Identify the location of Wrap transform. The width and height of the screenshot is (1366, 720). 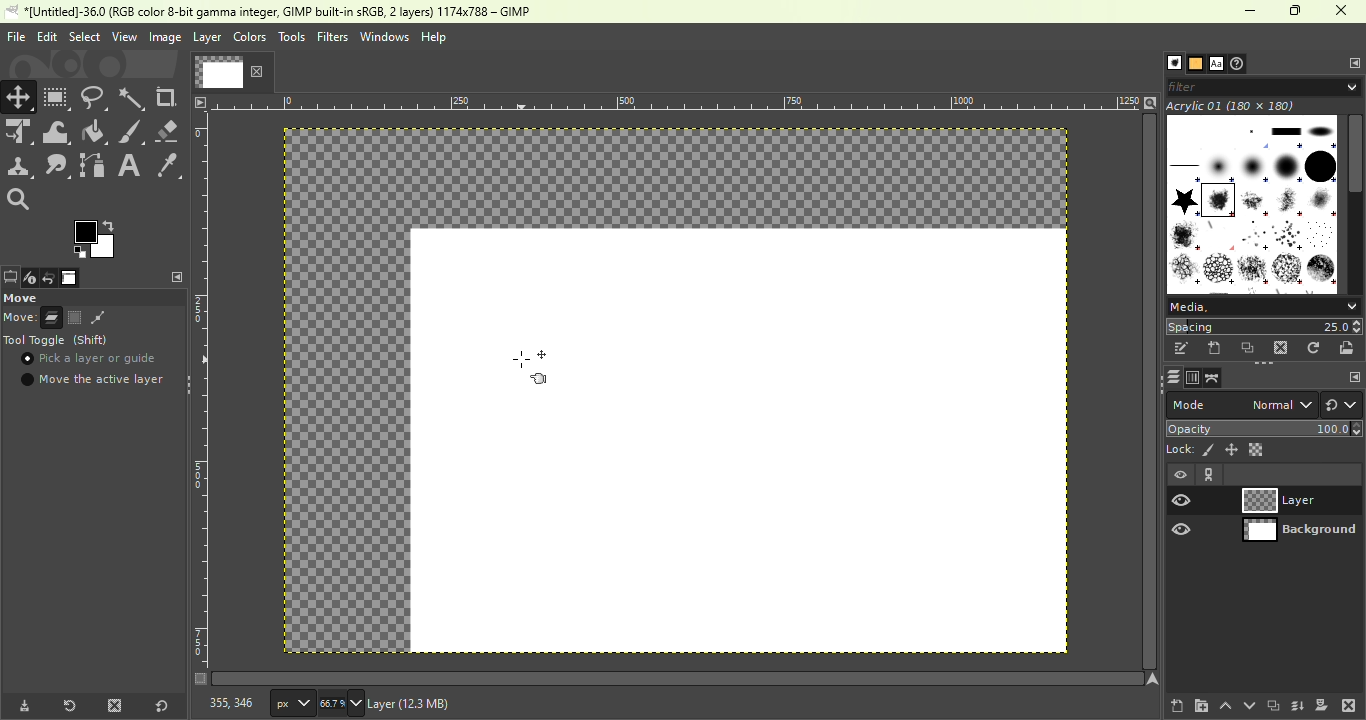
(56, 132).